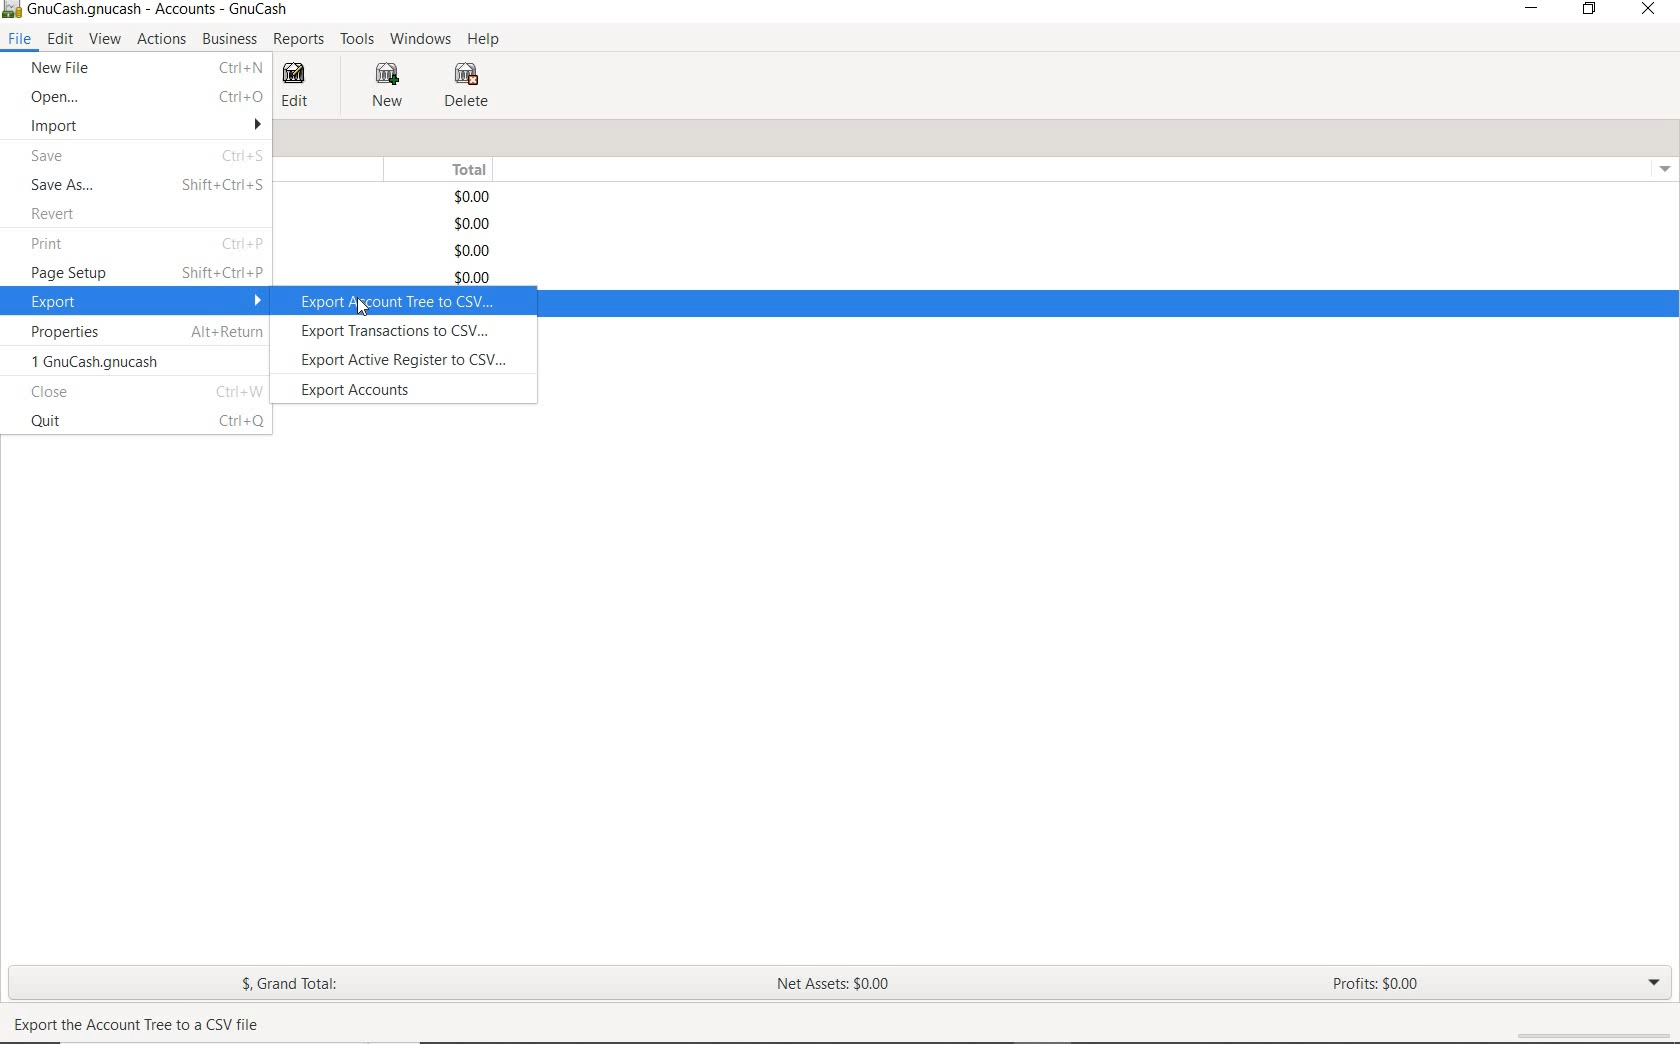 The width and height of the screenshot is (1680, 1044). What do you see at coordinates (258, 125) in the screenshot?
I see `drop down` at bounding box center [258, 125].